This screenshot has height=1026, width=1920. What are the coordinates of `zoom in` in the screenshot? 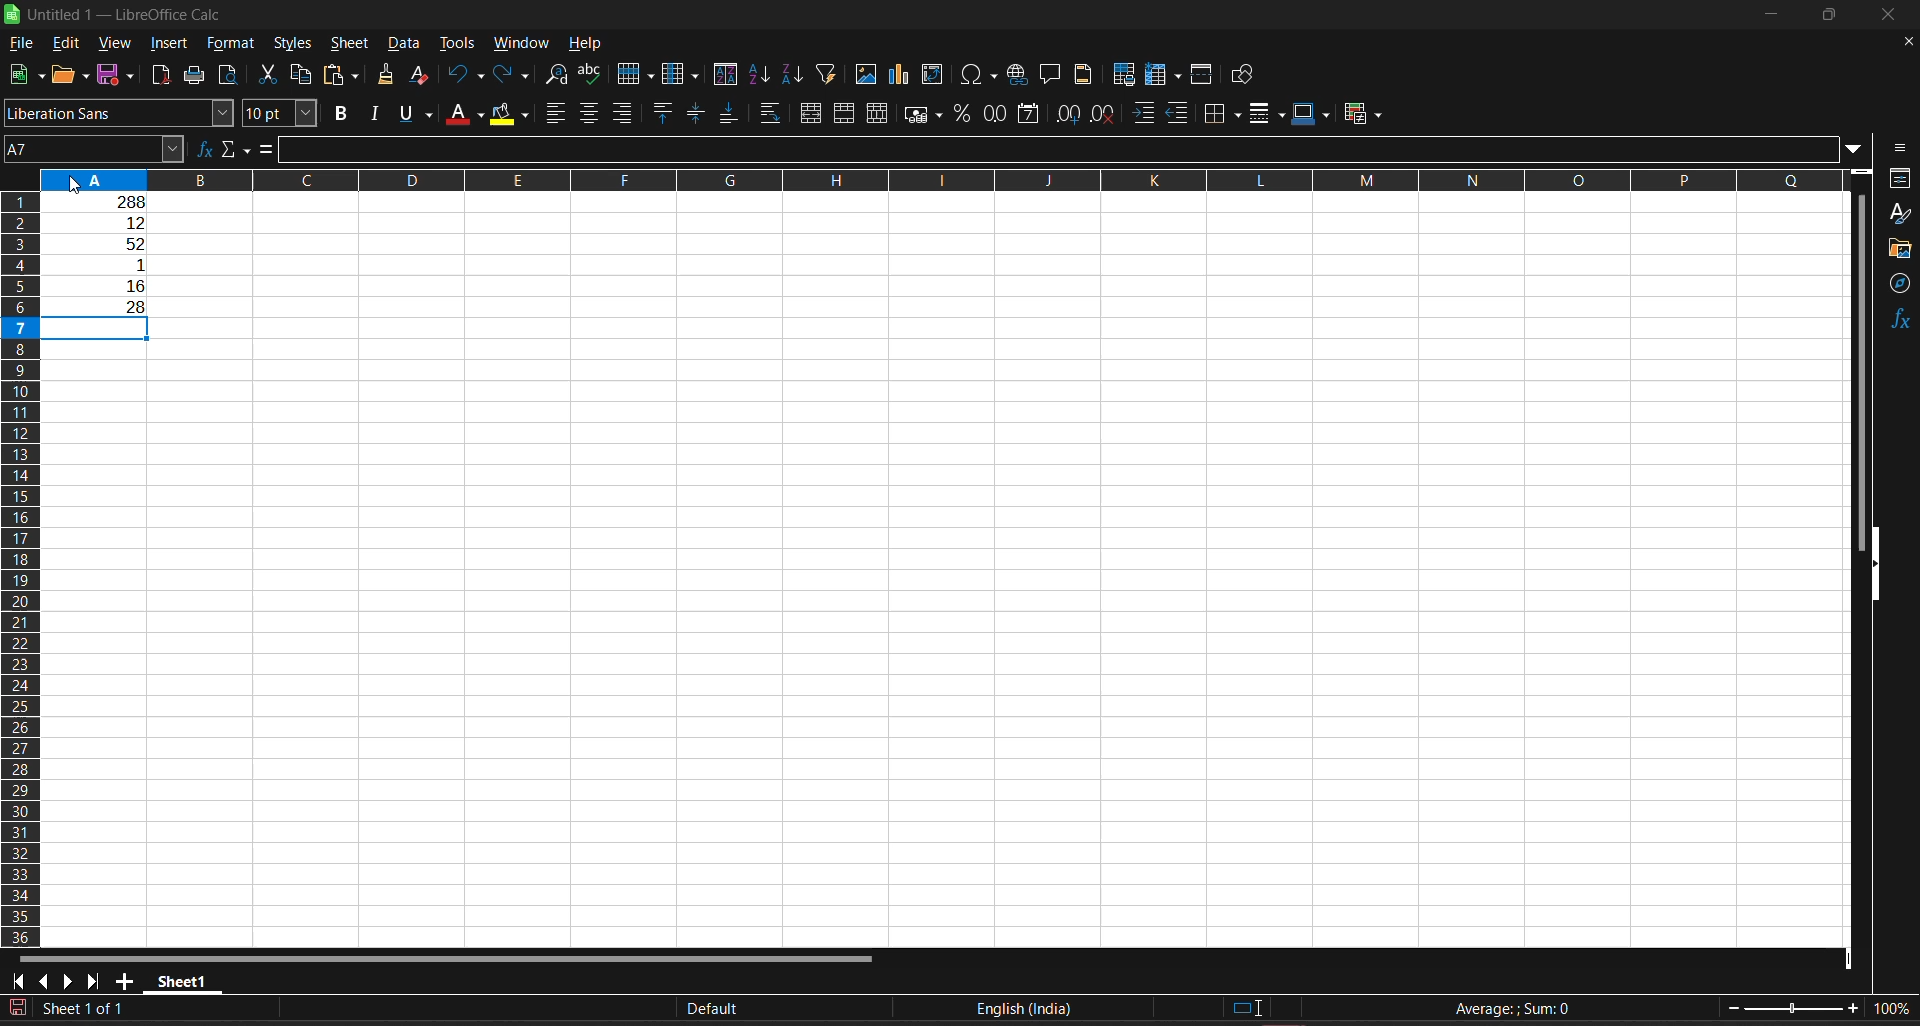 It's located at (1859, 1010).